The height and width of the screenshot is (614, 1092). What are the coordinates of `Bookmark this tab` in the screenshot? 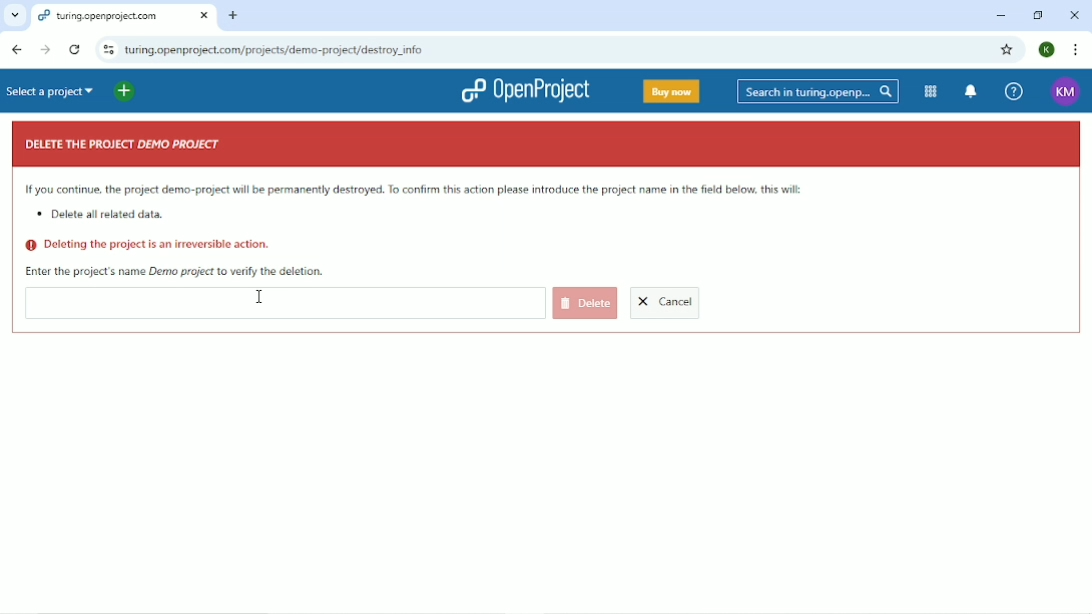 It's located at (1008, 49).